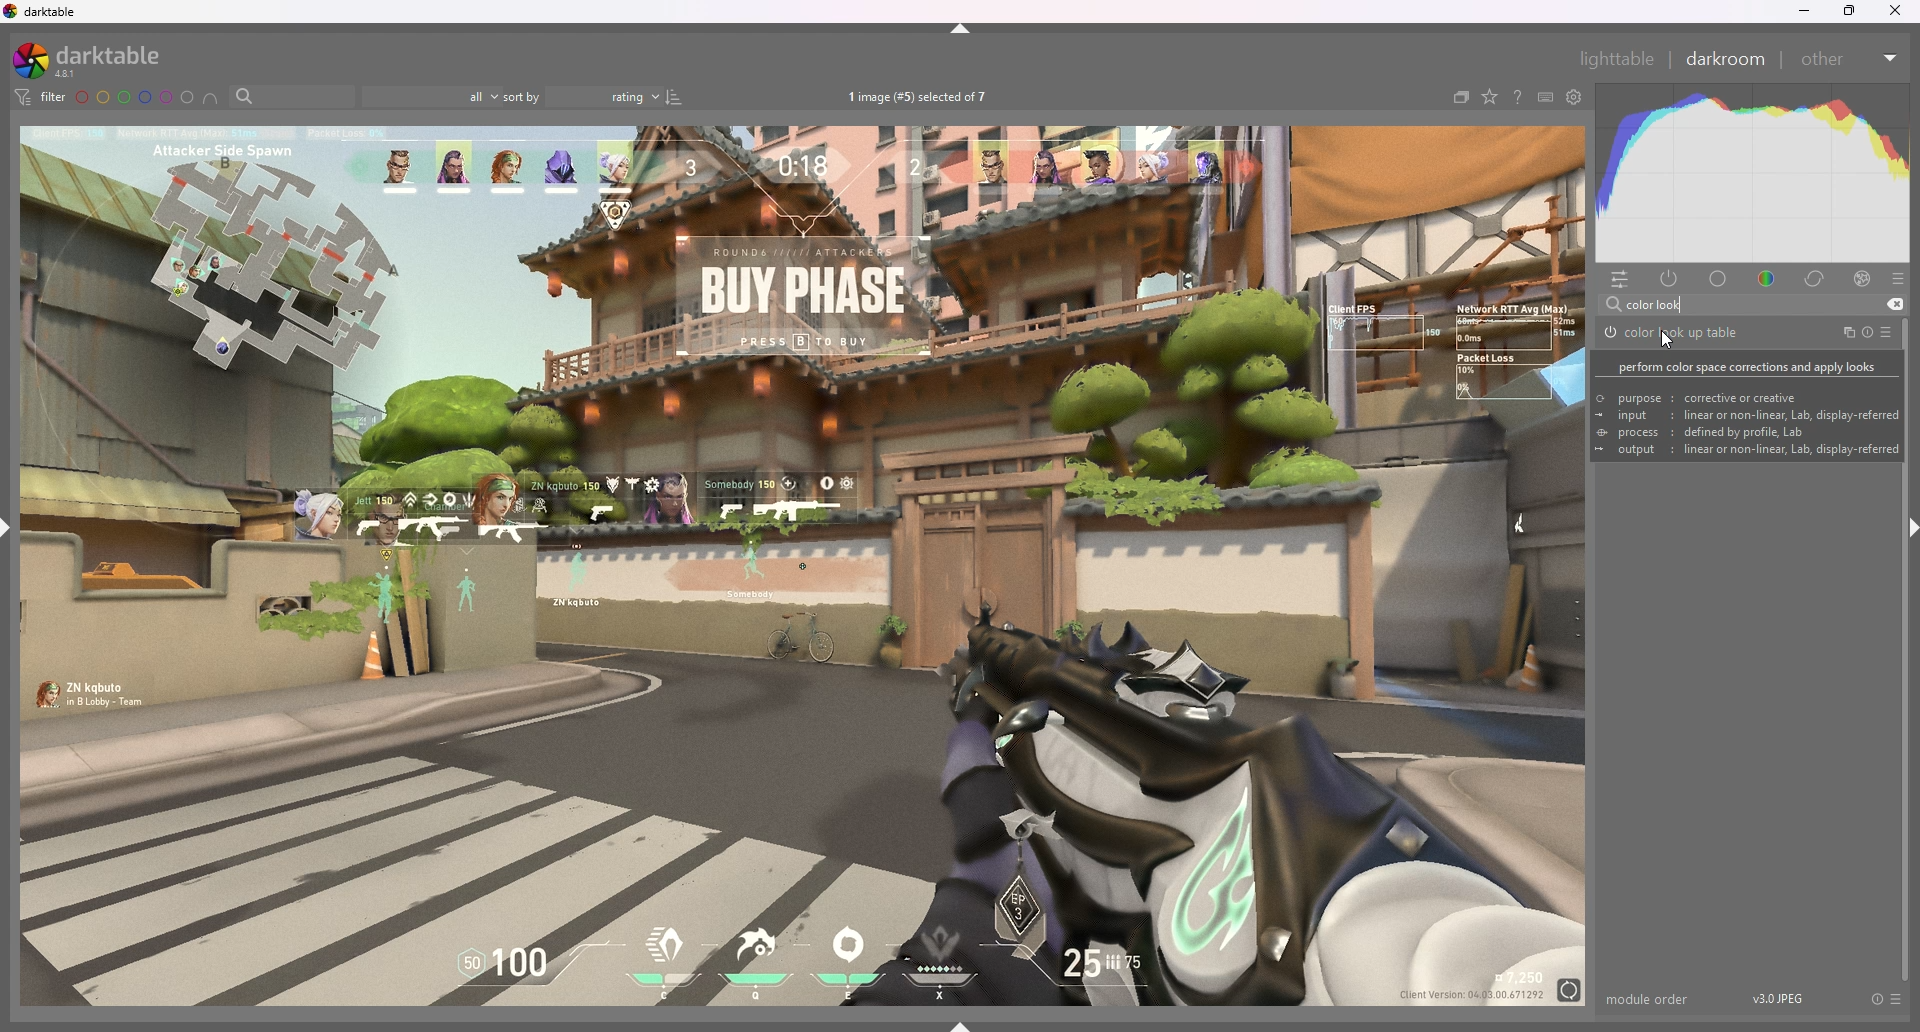 The width and height of the screenshot is (1920, 1032). What do you see at coordinates (581, 96) in the screenshot?
I see `sort by` at bounding box center [581, 96].